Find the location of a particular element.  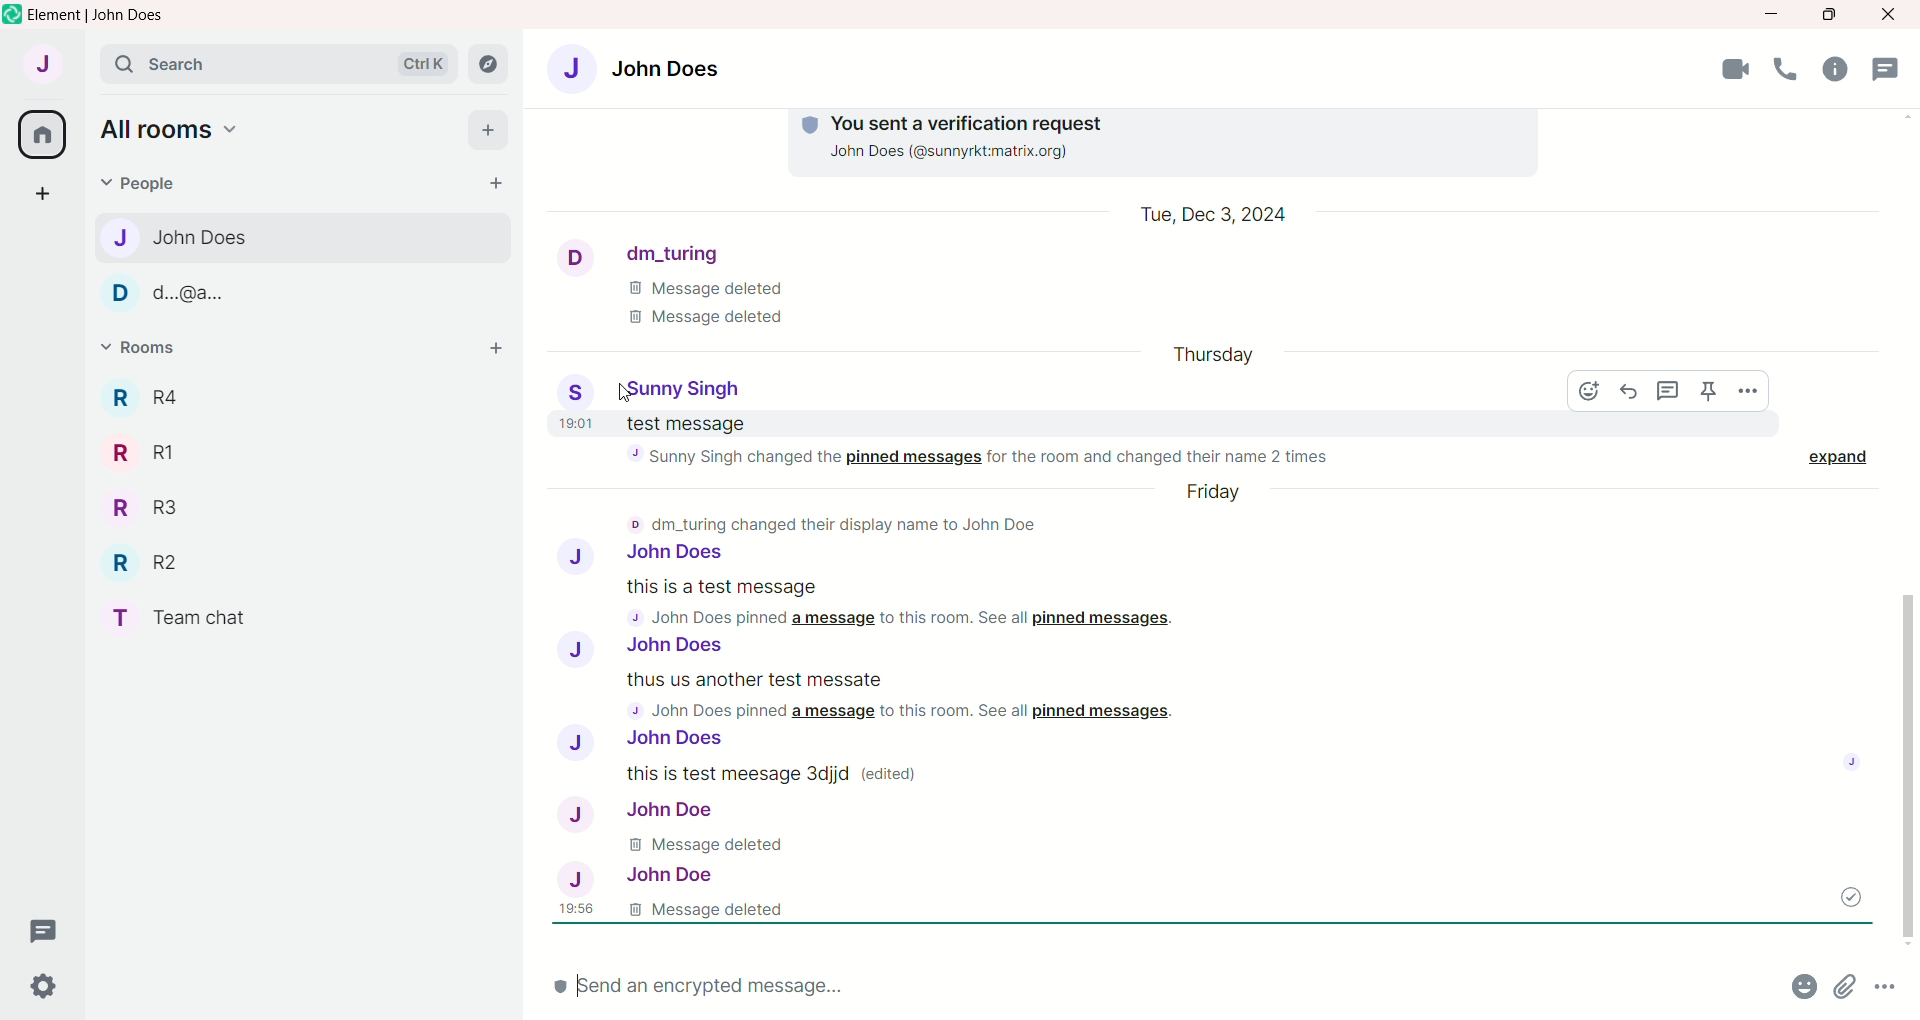

d..@a.. is located at coordinates (177, 294).